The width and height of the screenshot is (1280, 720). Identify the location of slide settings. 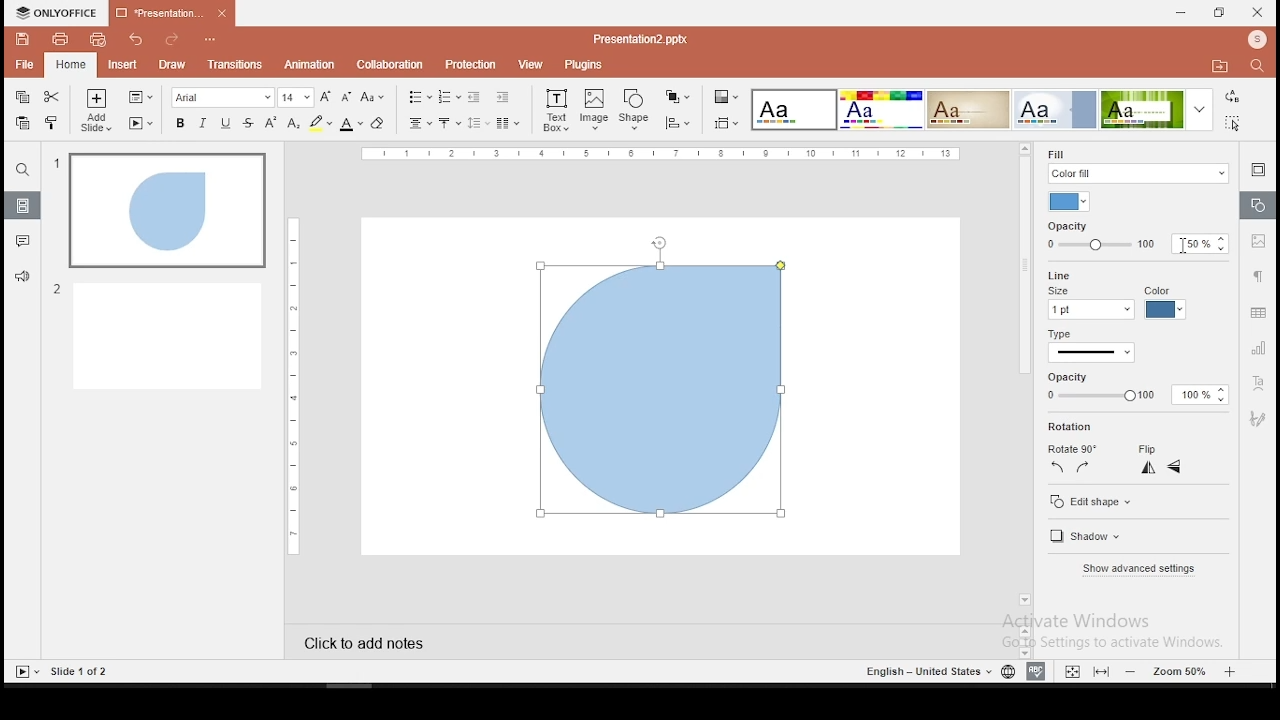
(1256, 169).